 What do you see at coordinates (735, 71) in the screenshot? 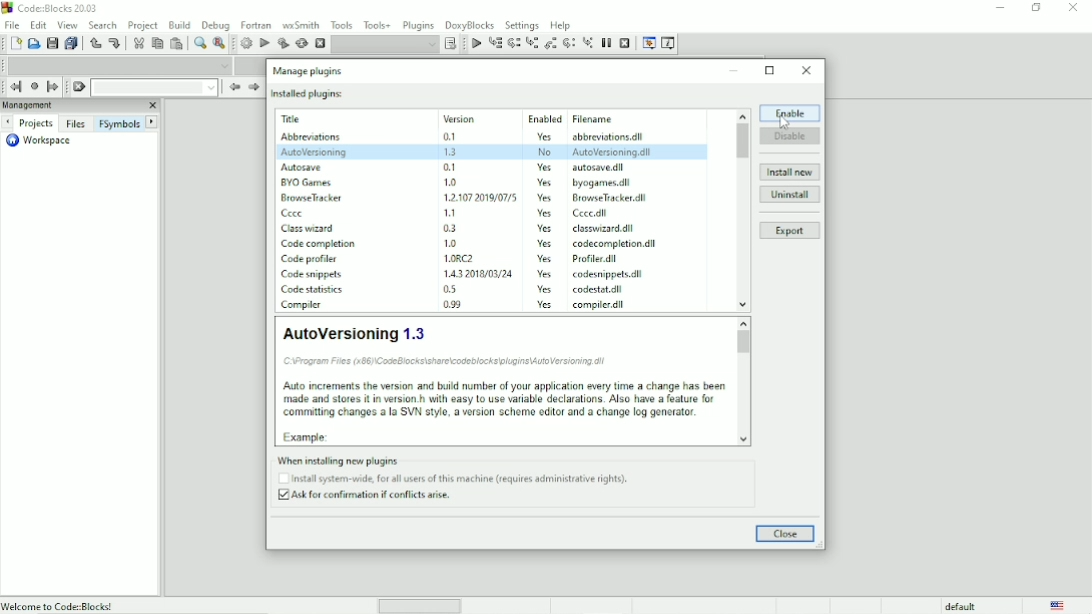
I see `Minimize` at bounding box center [735, 71].